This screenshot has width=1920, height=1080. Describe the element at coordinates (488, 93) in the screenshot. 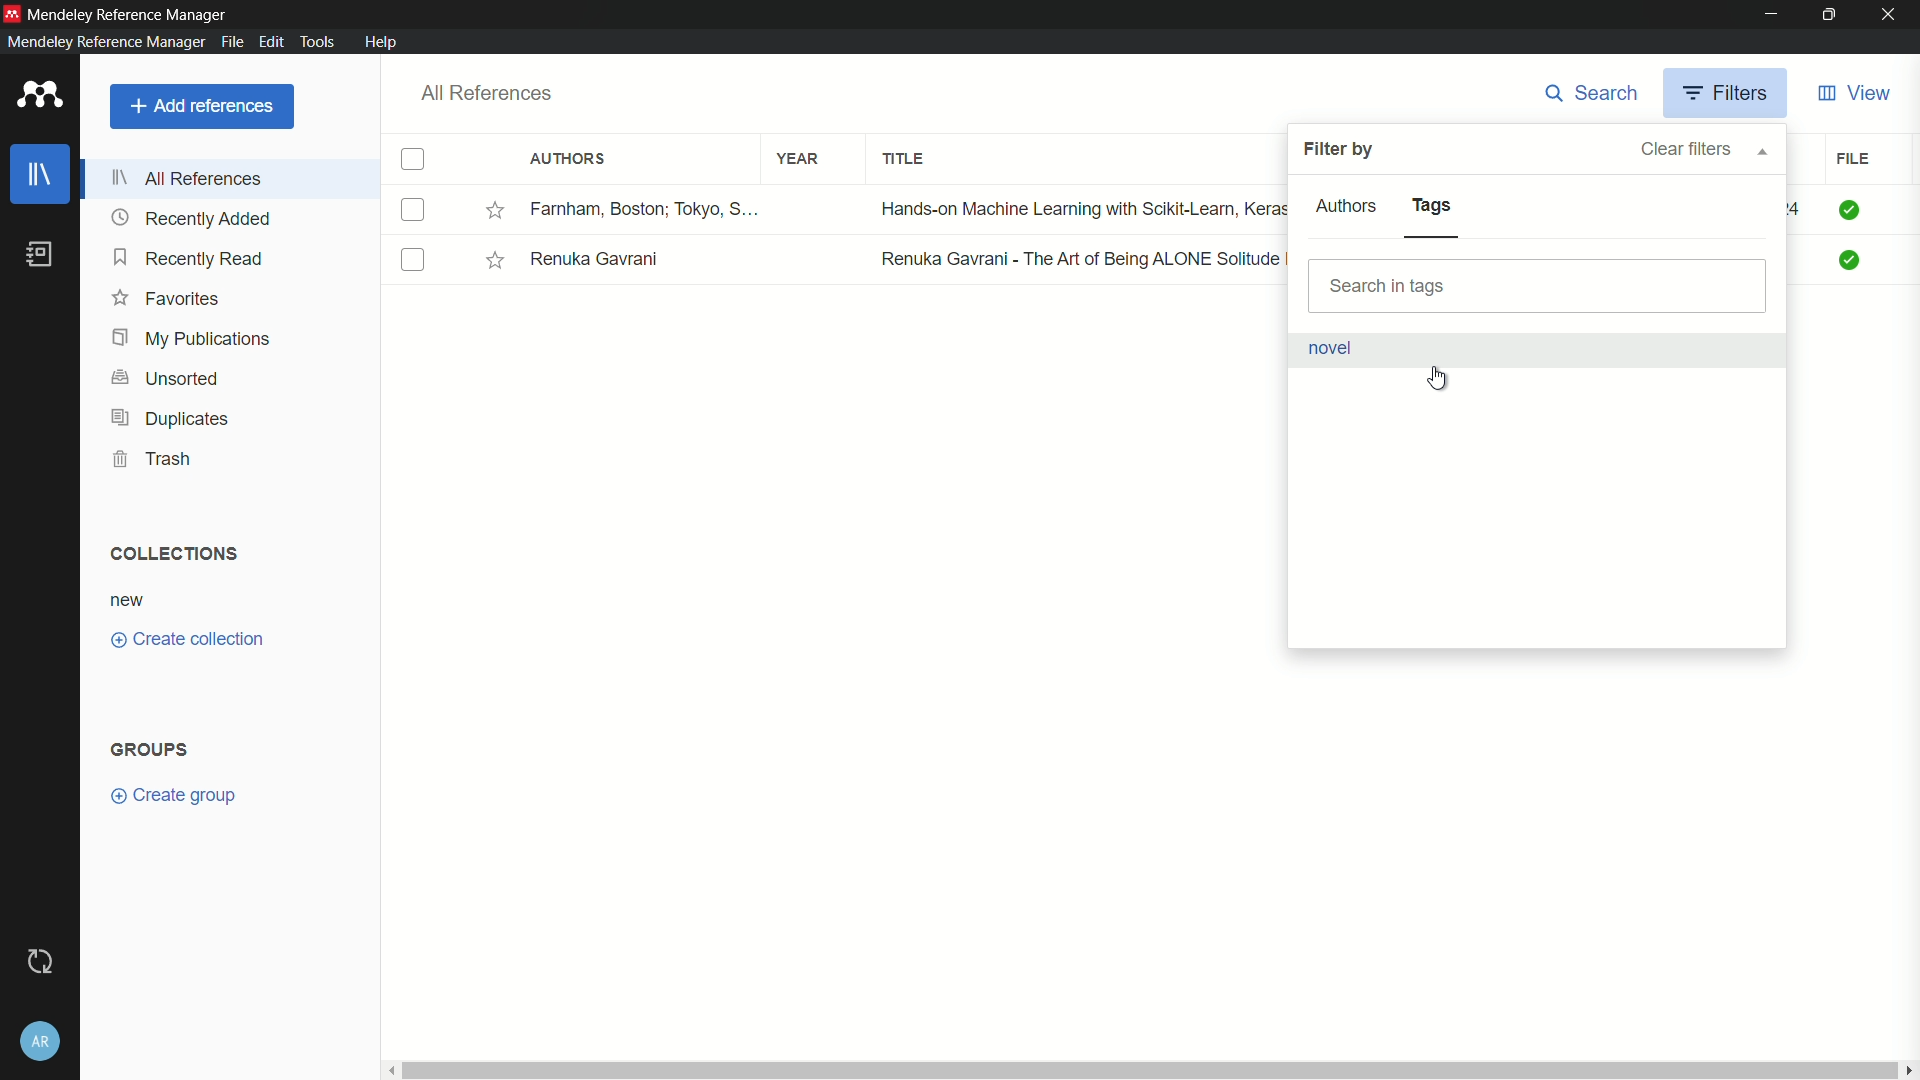

I see `all references` at that location.